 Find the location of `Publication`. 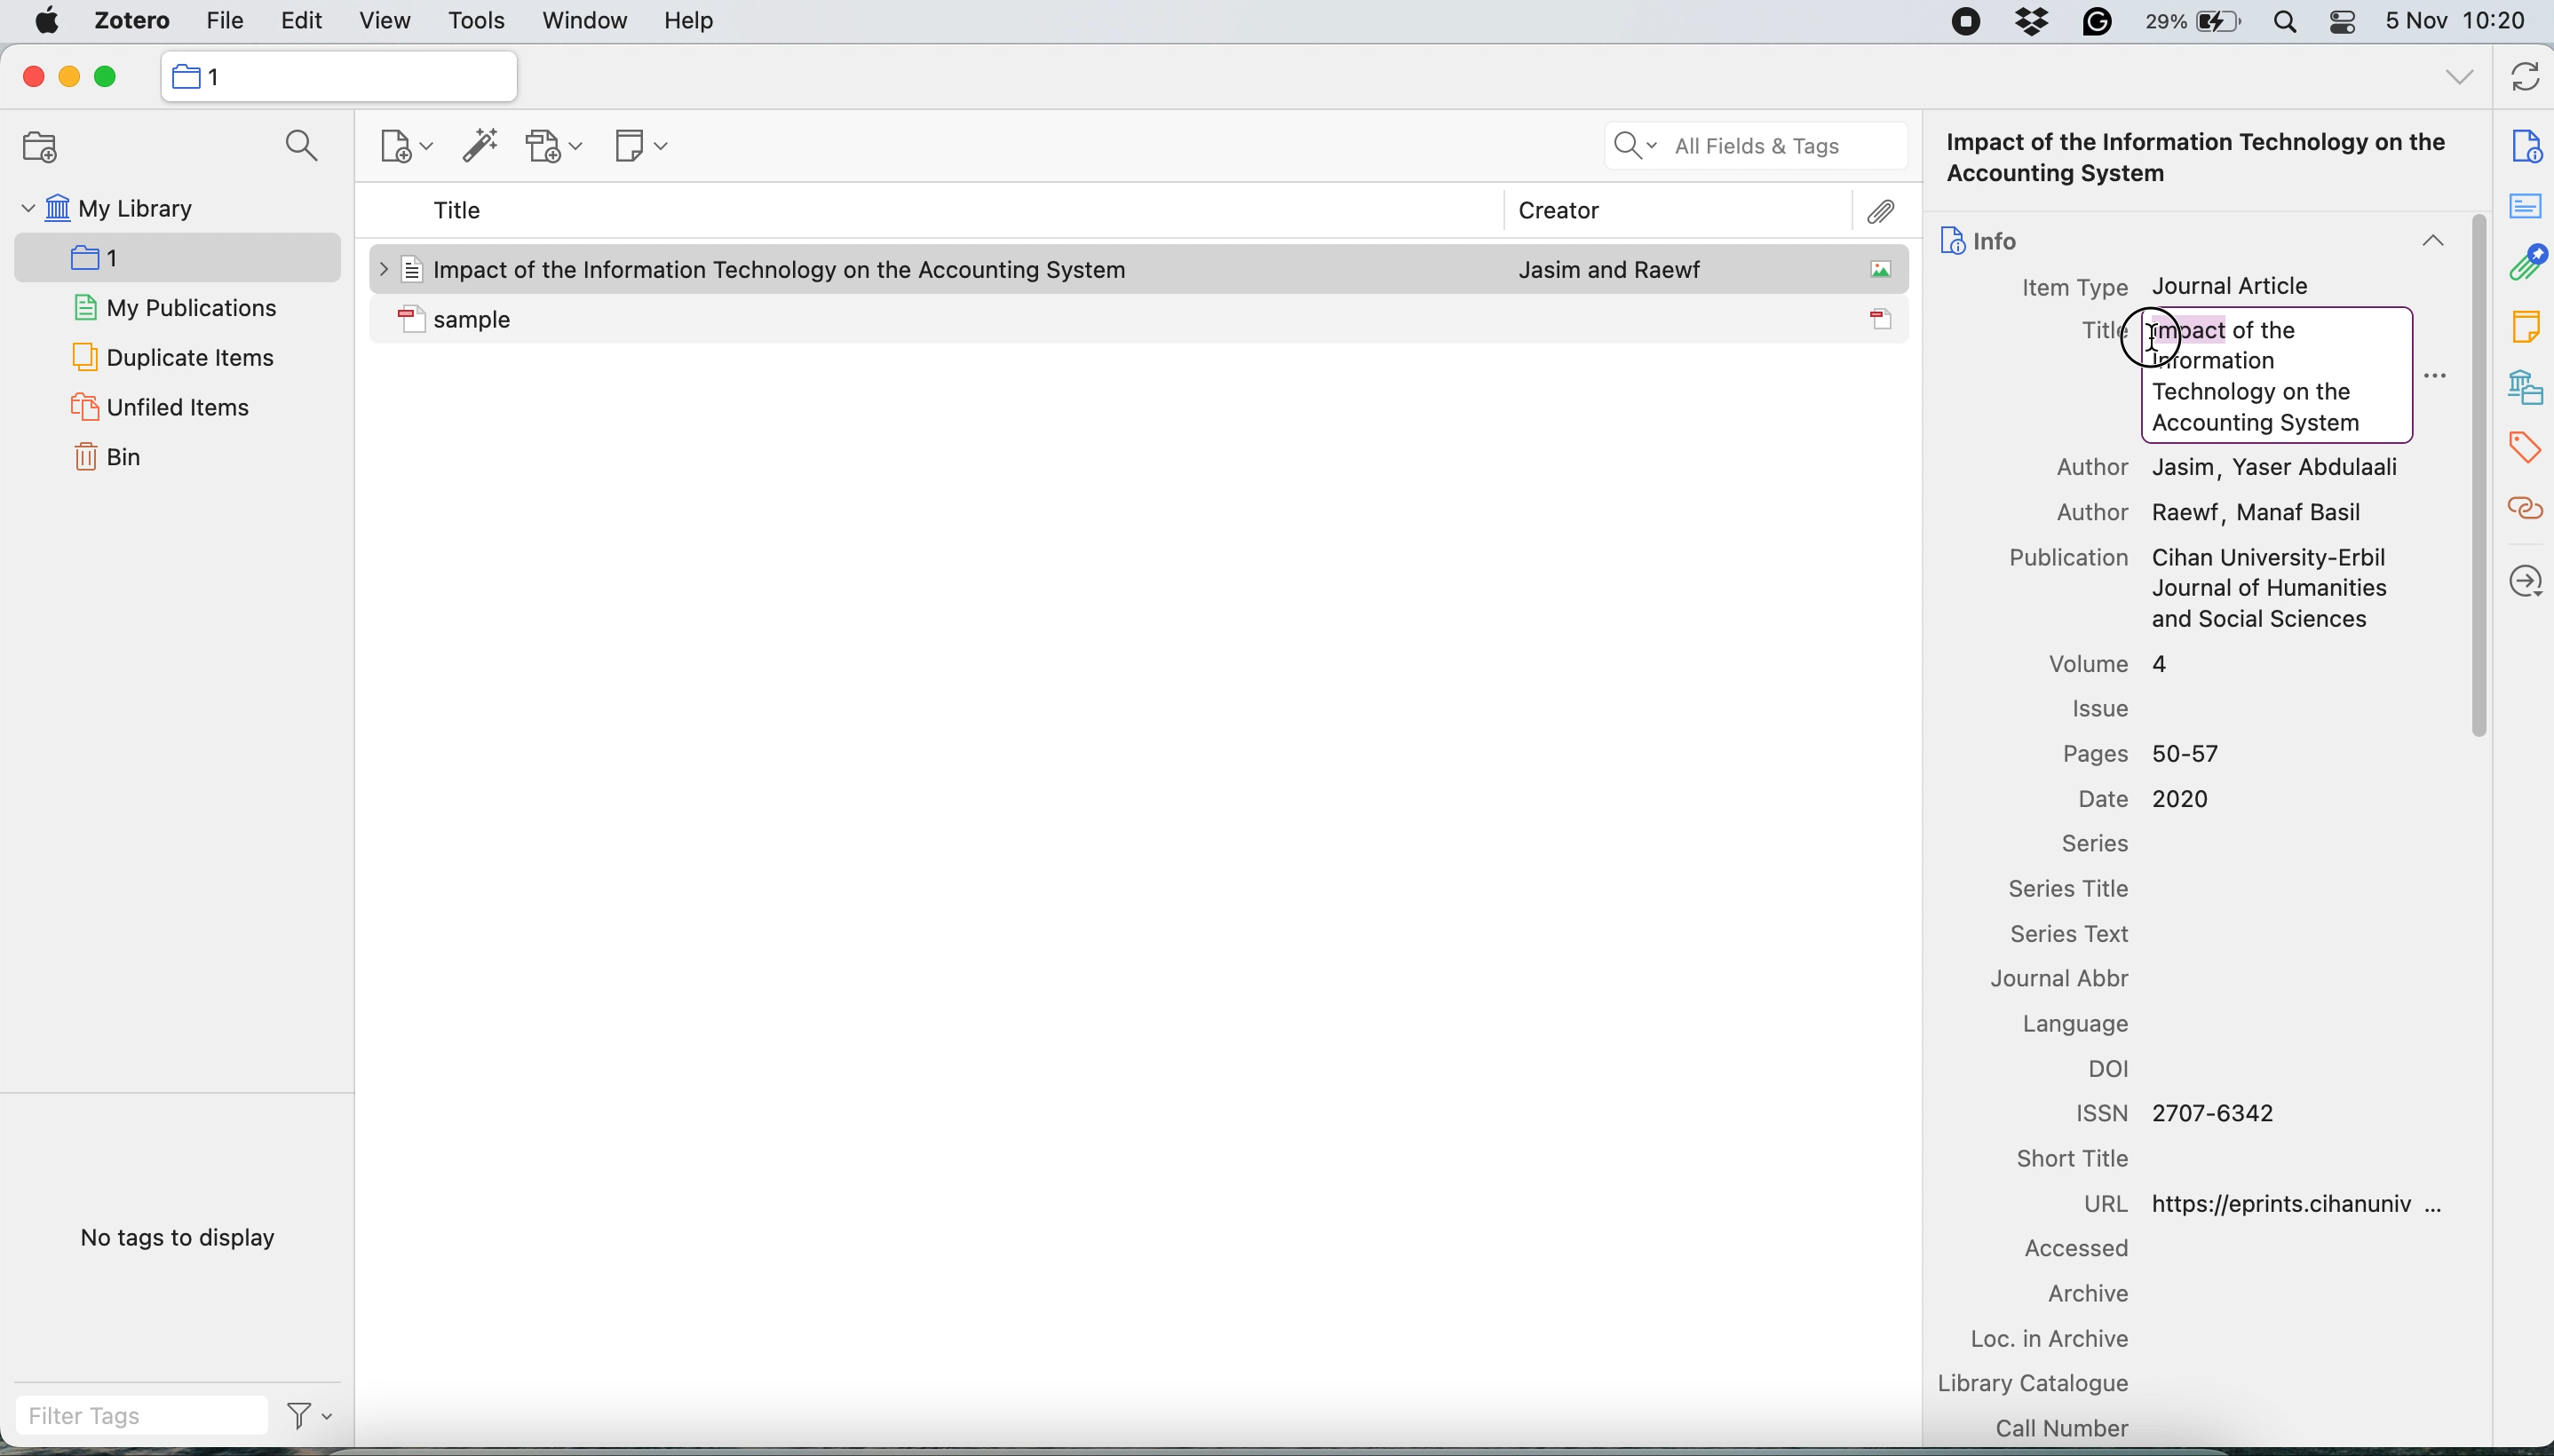

Publication is located at coordinates (2072, 557).